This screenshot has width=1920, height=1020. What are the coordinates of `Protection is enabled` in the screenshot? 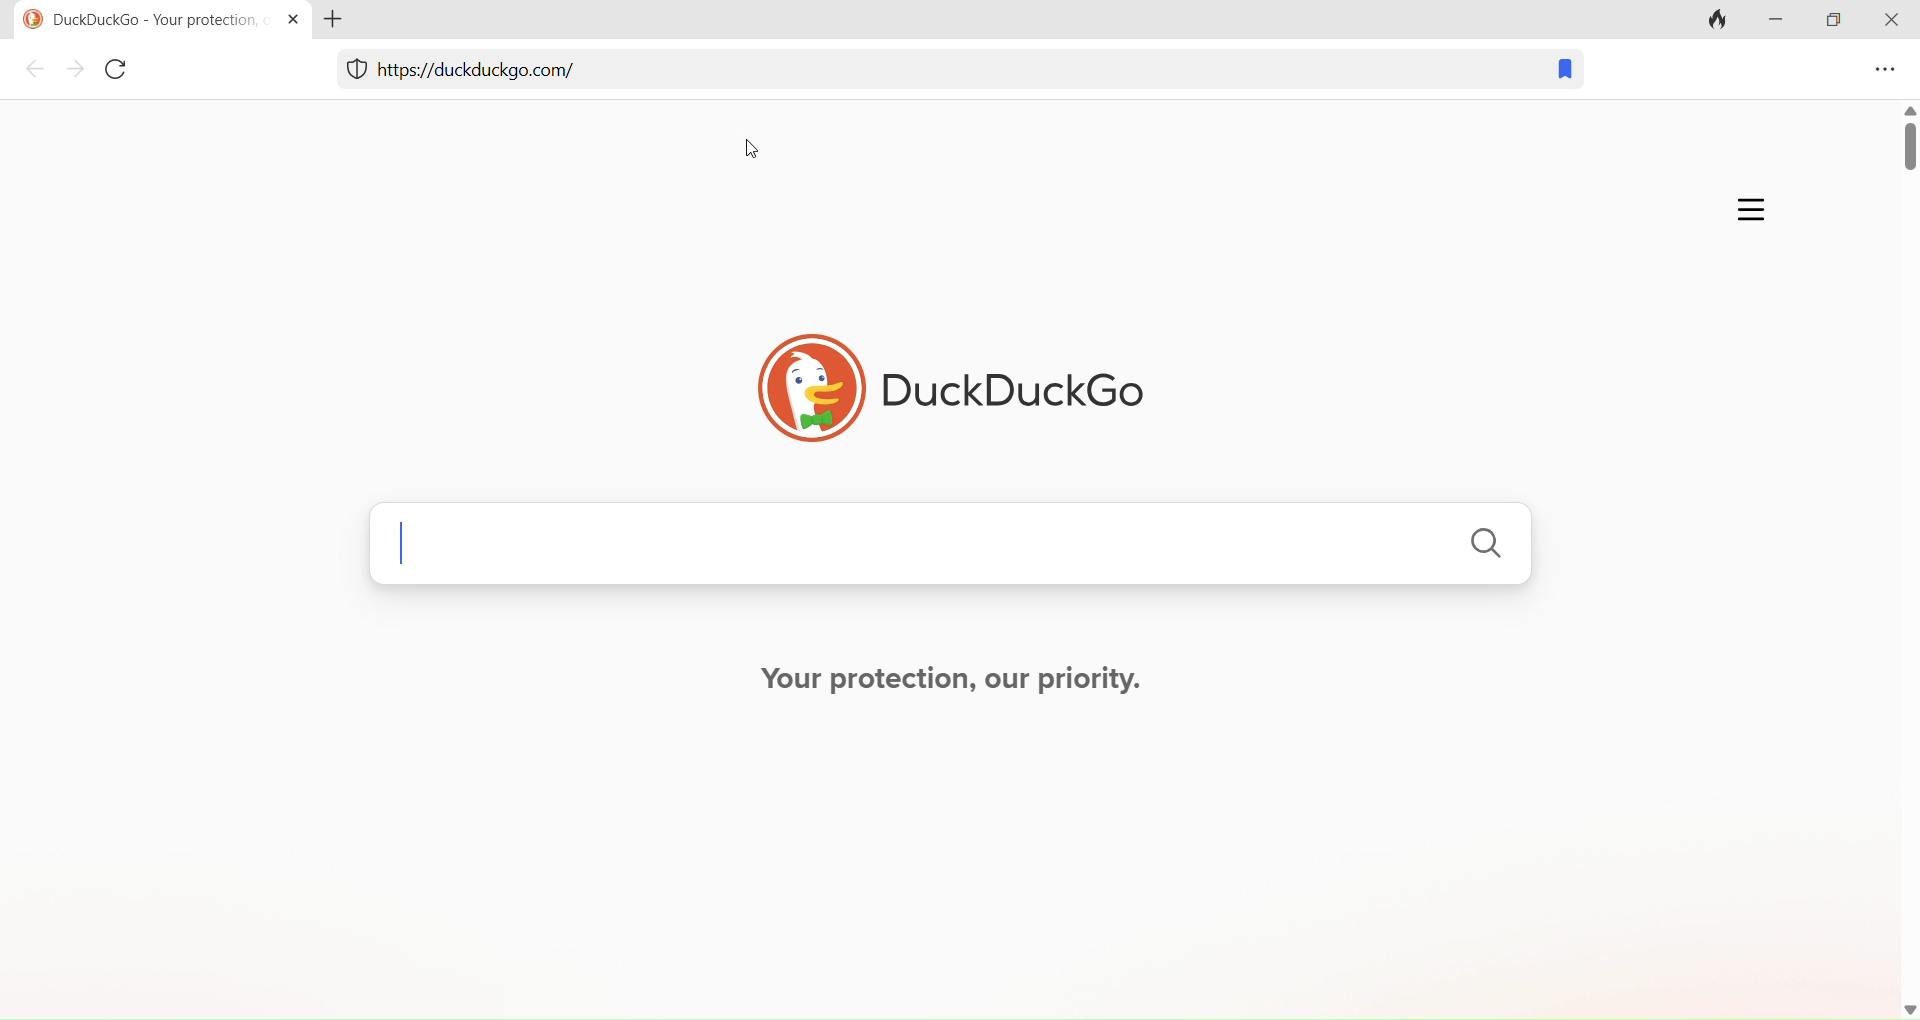 It's located at (351, 72).